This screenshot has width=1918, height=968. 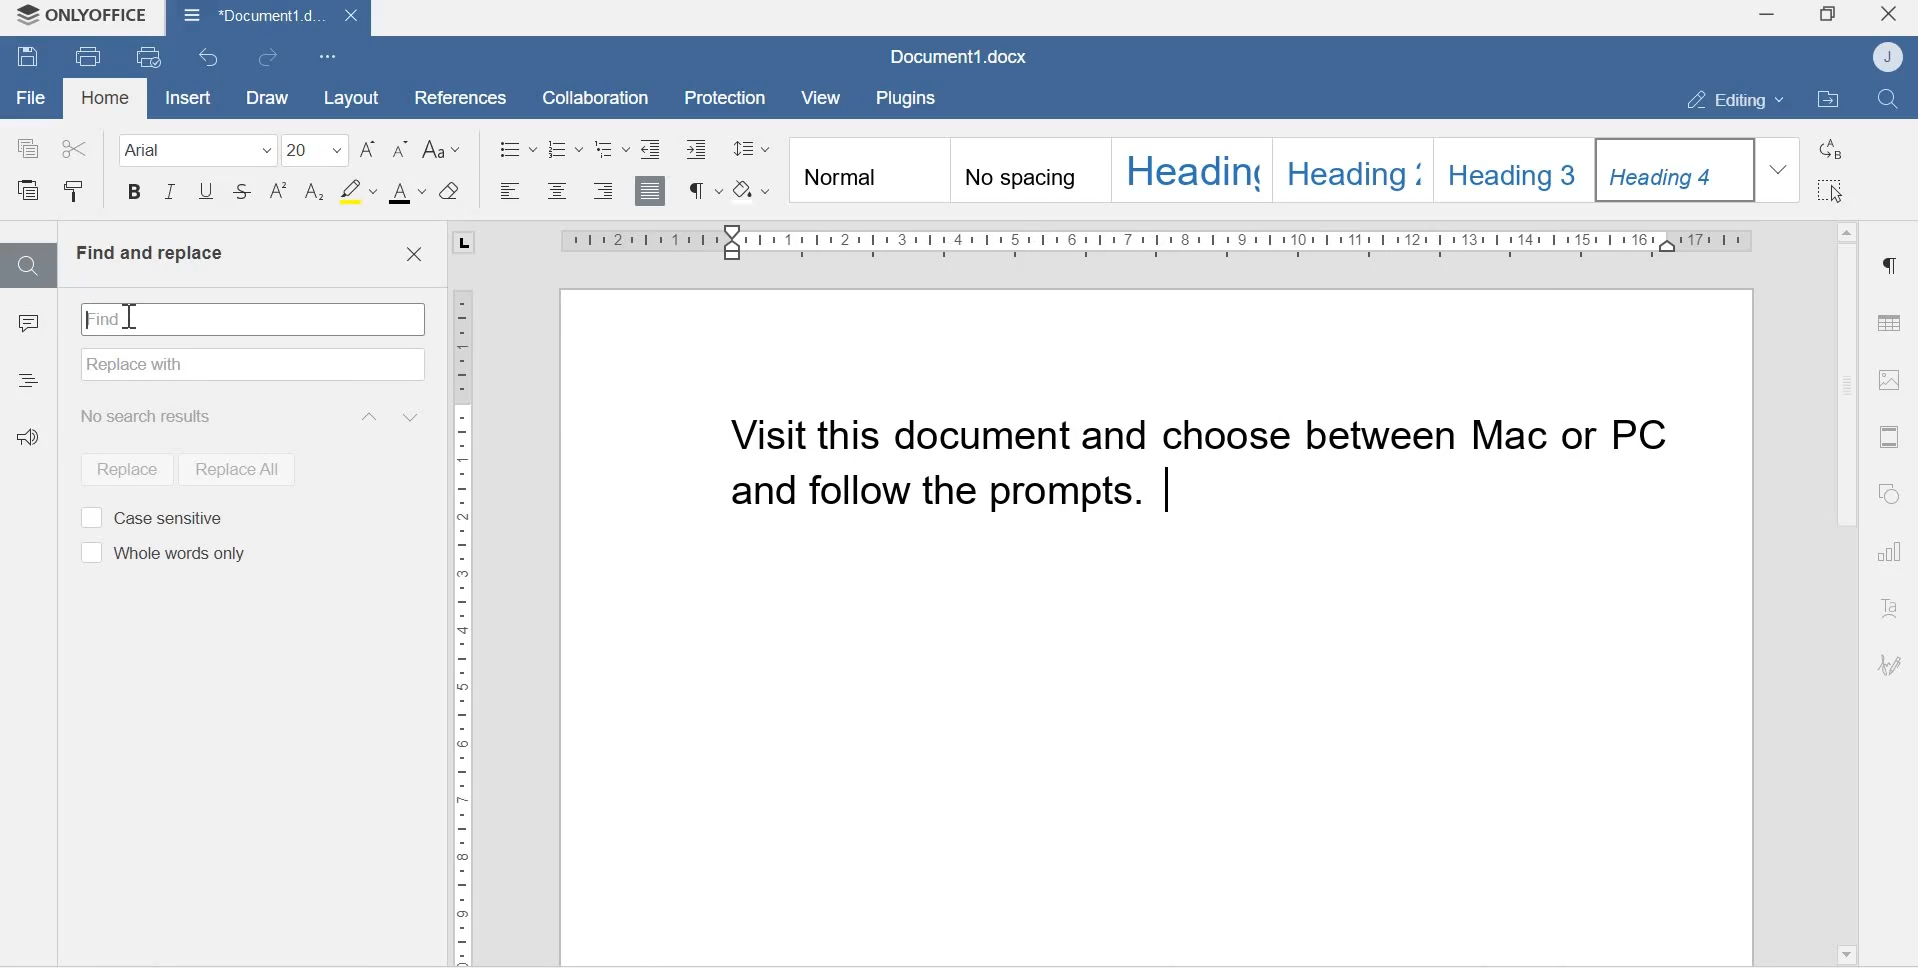 I want to click on Header & Footer, so click(x=1889, y=436).